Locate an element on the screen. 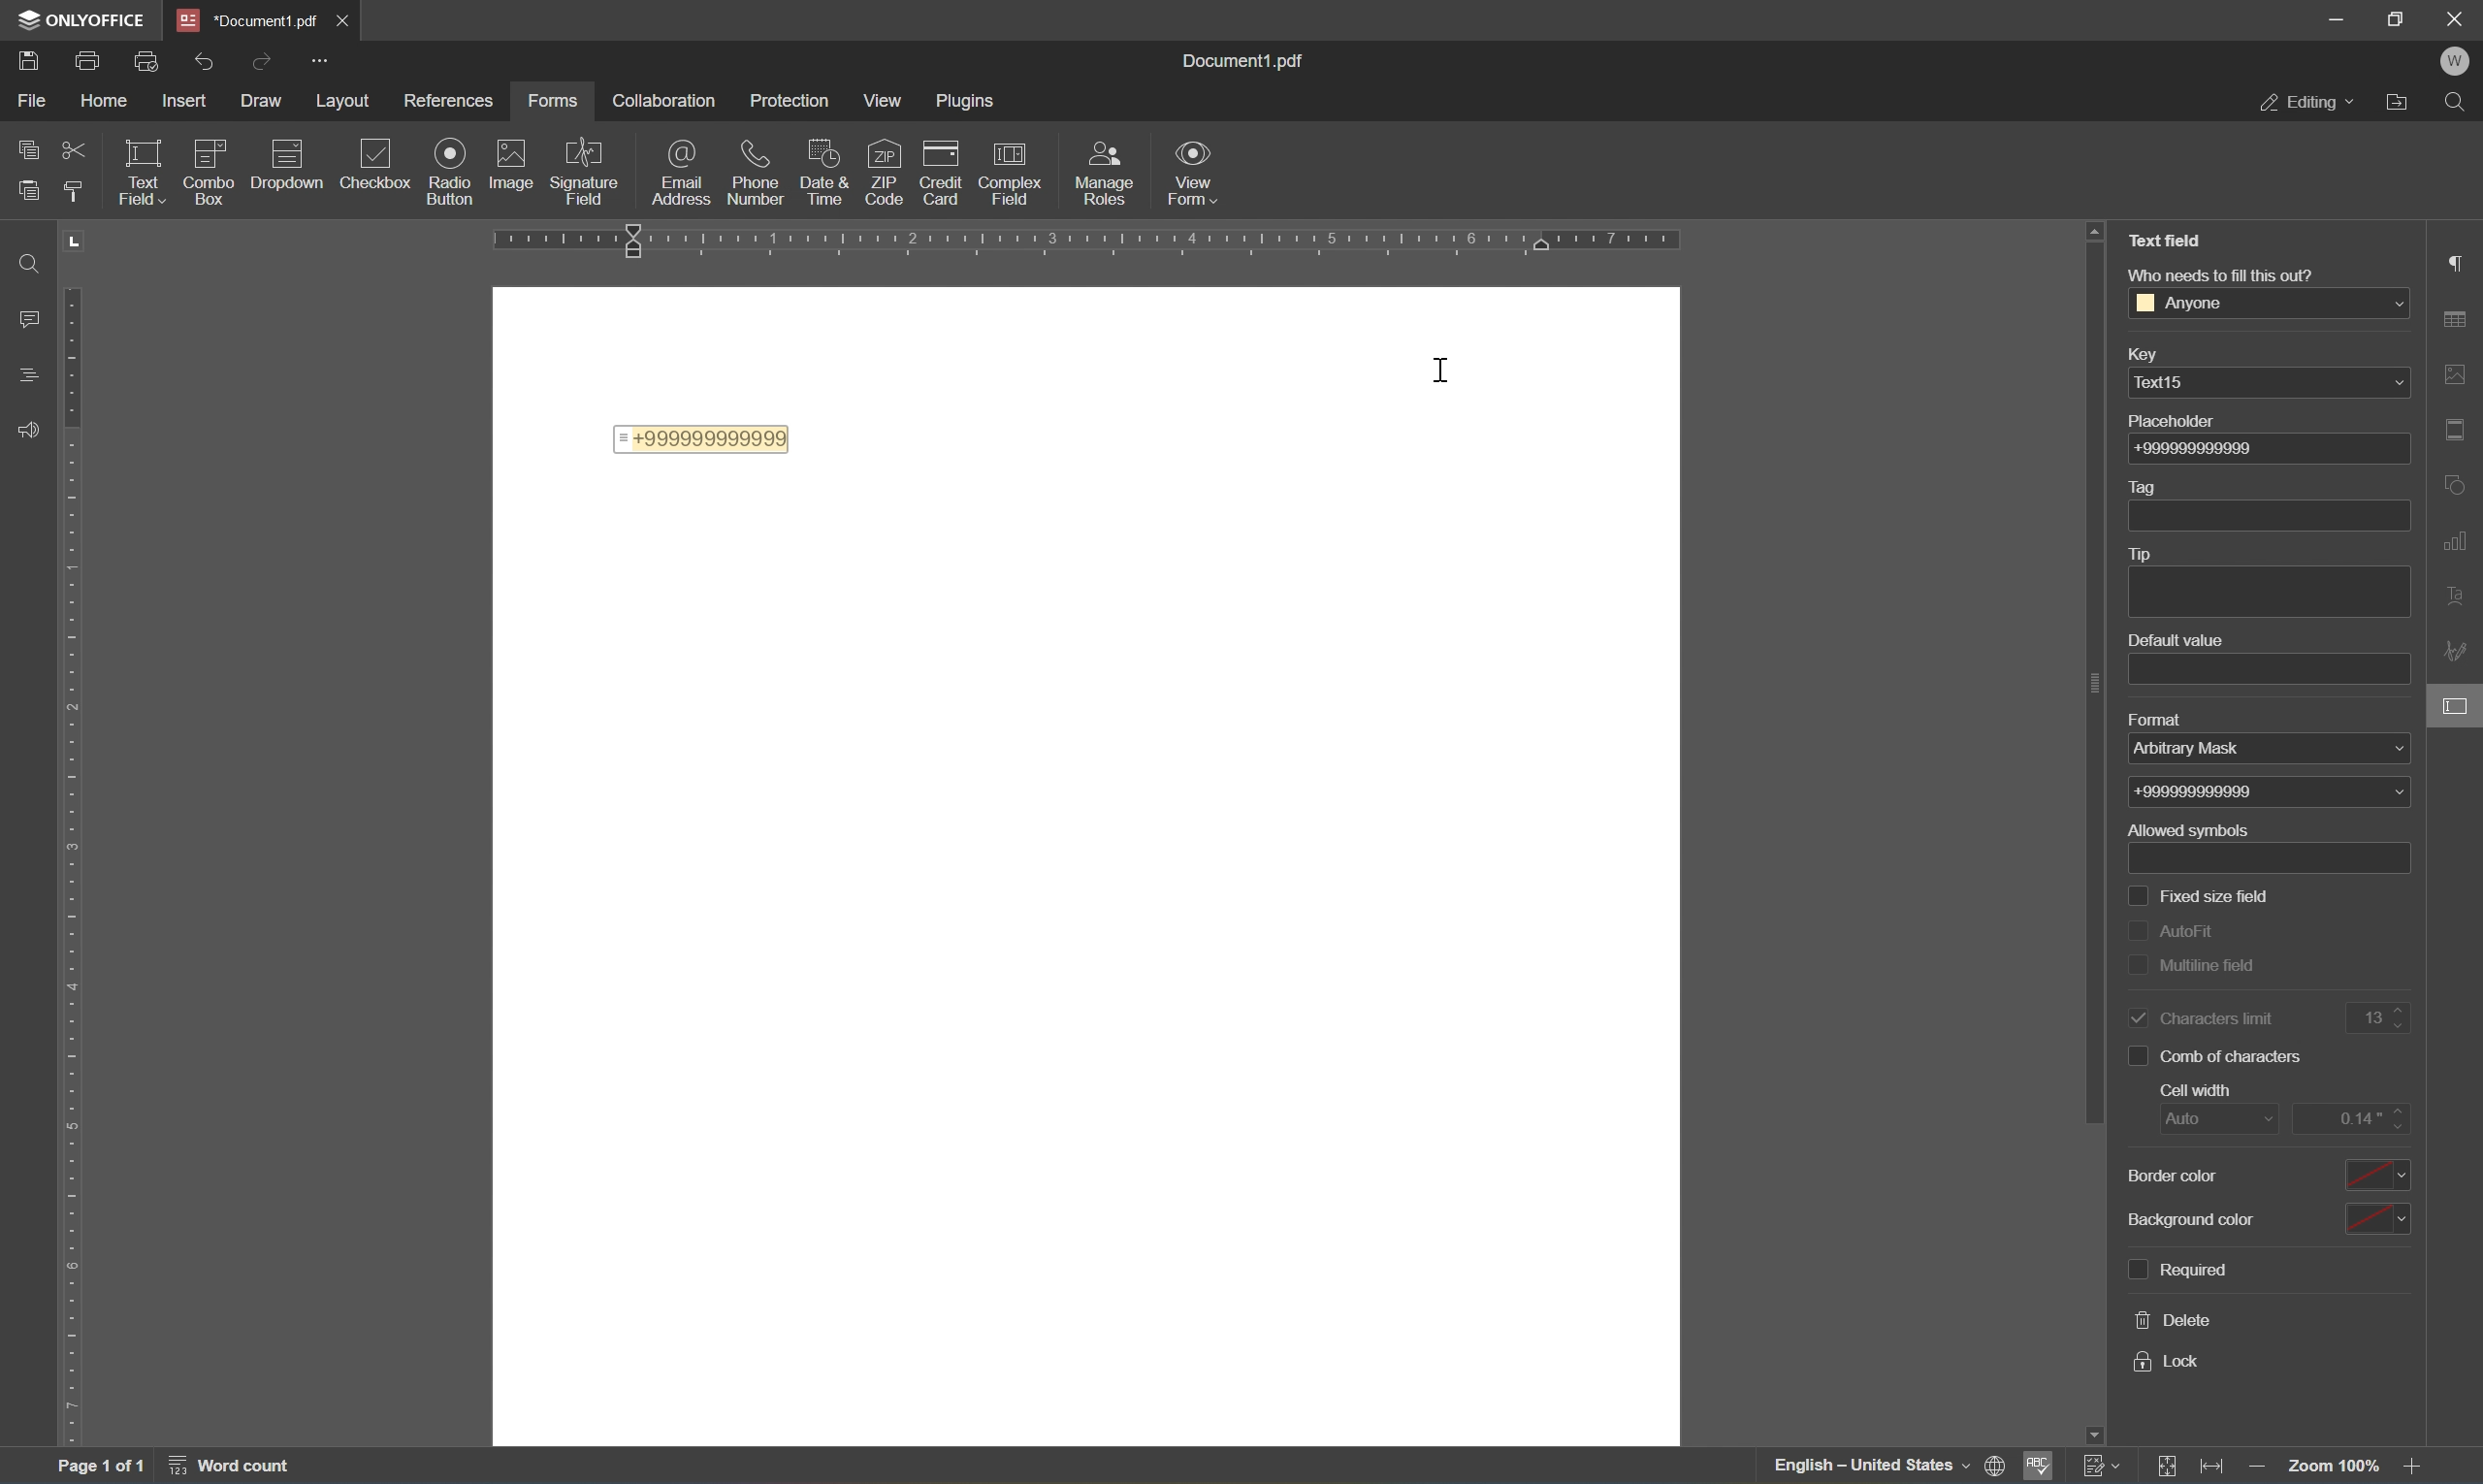 The image size is (2483, 1484). headings is located at coordinates (24, 371).